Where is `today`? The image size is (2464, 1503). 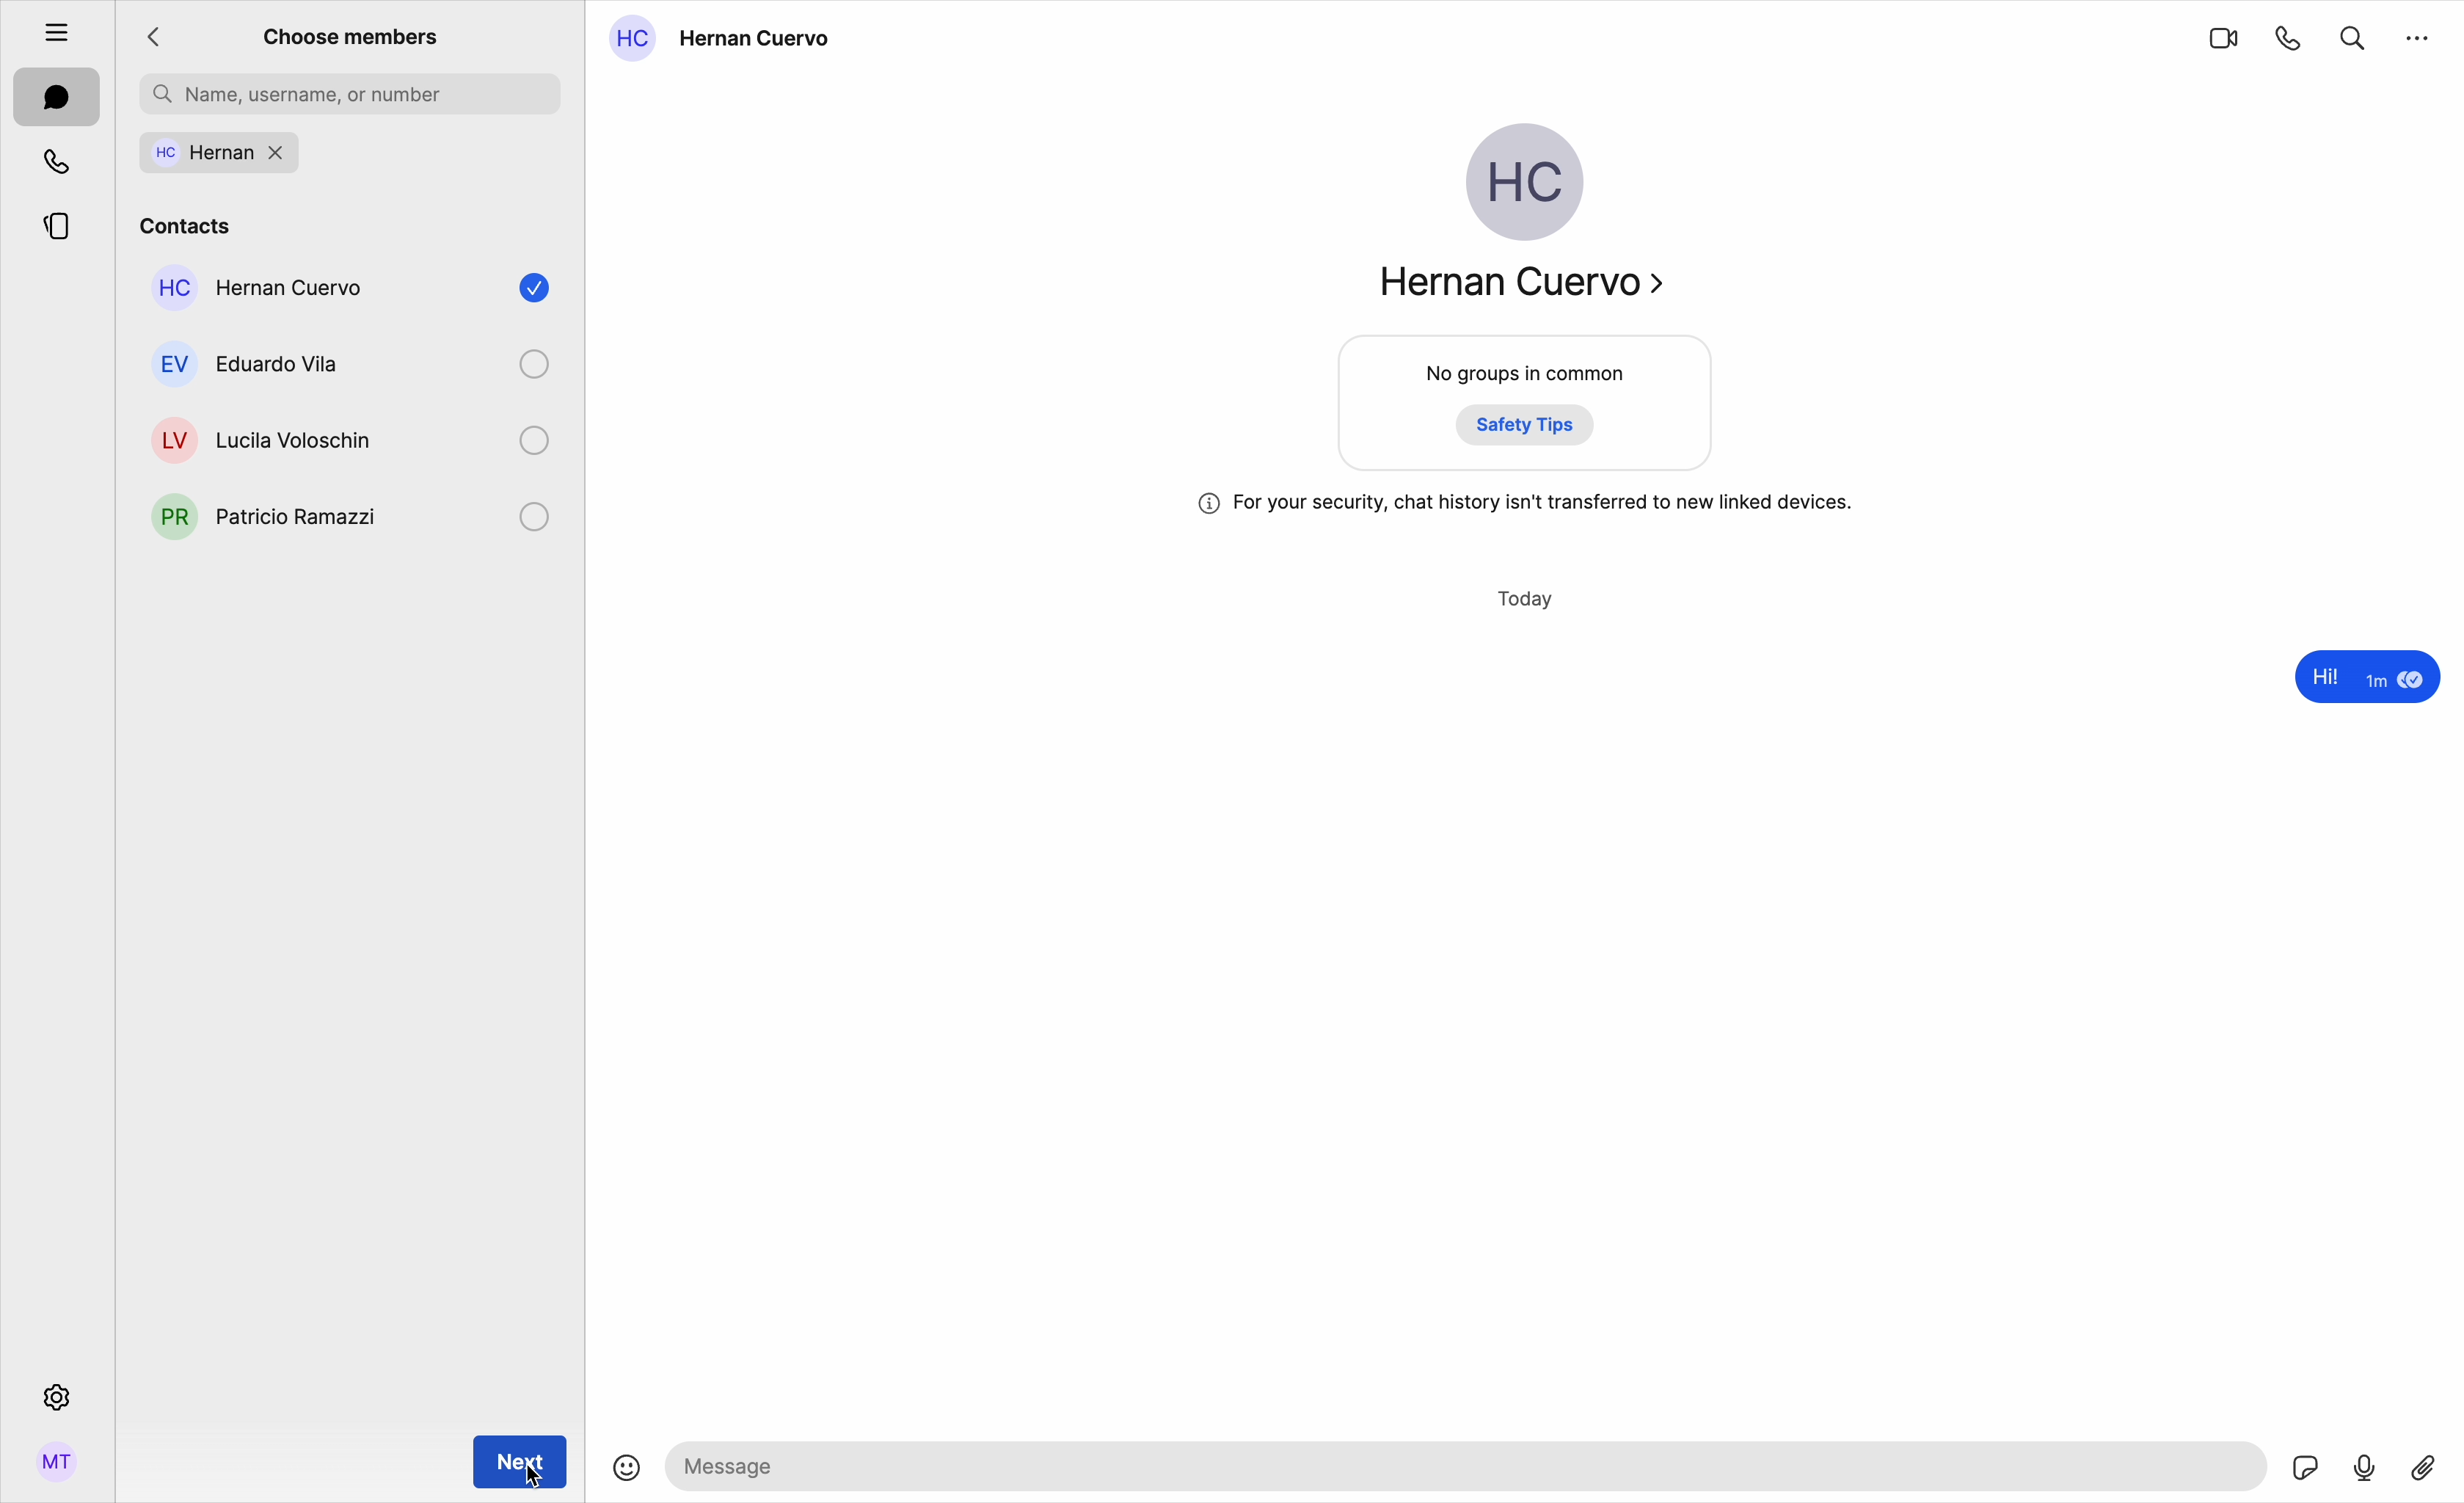 today is located at coordinates (1528, 600).